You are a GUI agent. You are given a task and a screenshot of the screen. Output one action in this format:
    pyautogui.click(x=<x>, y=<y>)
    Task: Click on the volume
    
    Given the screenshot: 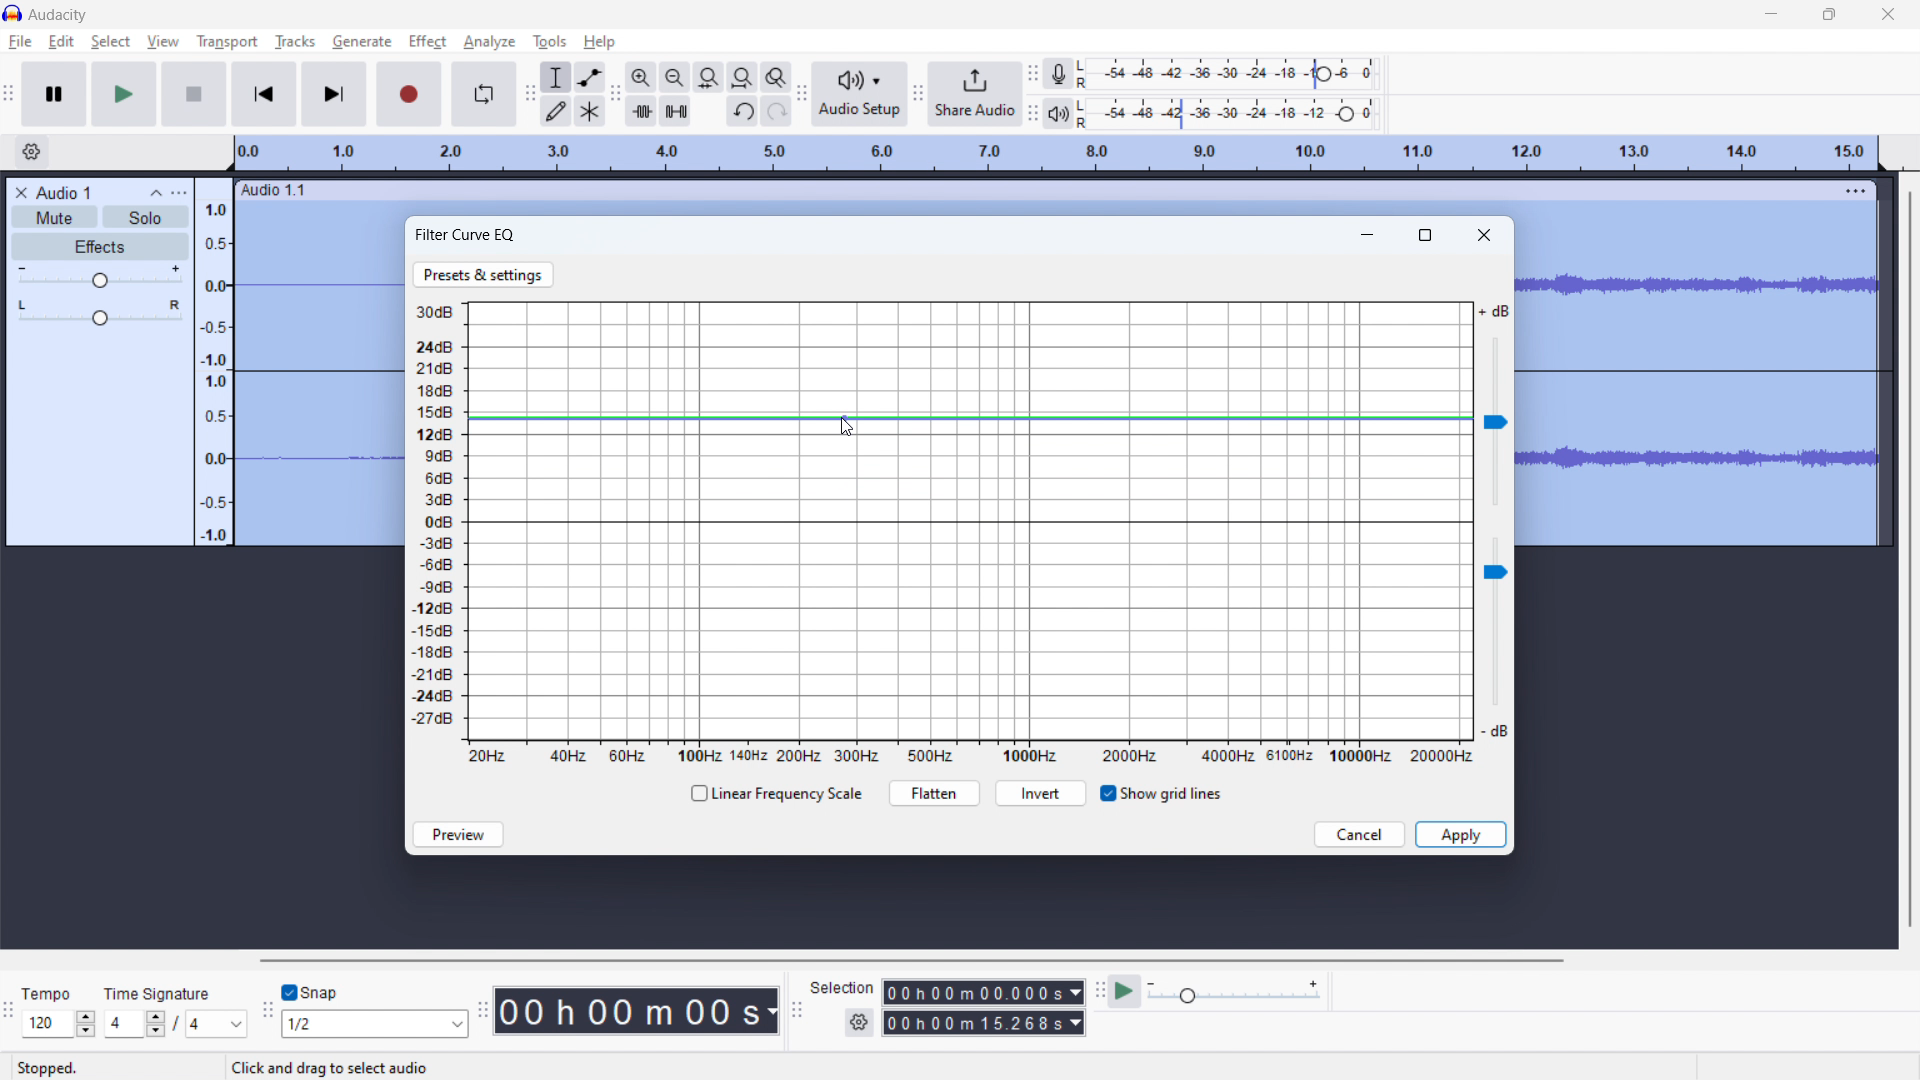 What is the action you would take?
    pyautogui.click(x=101, y=277)
    